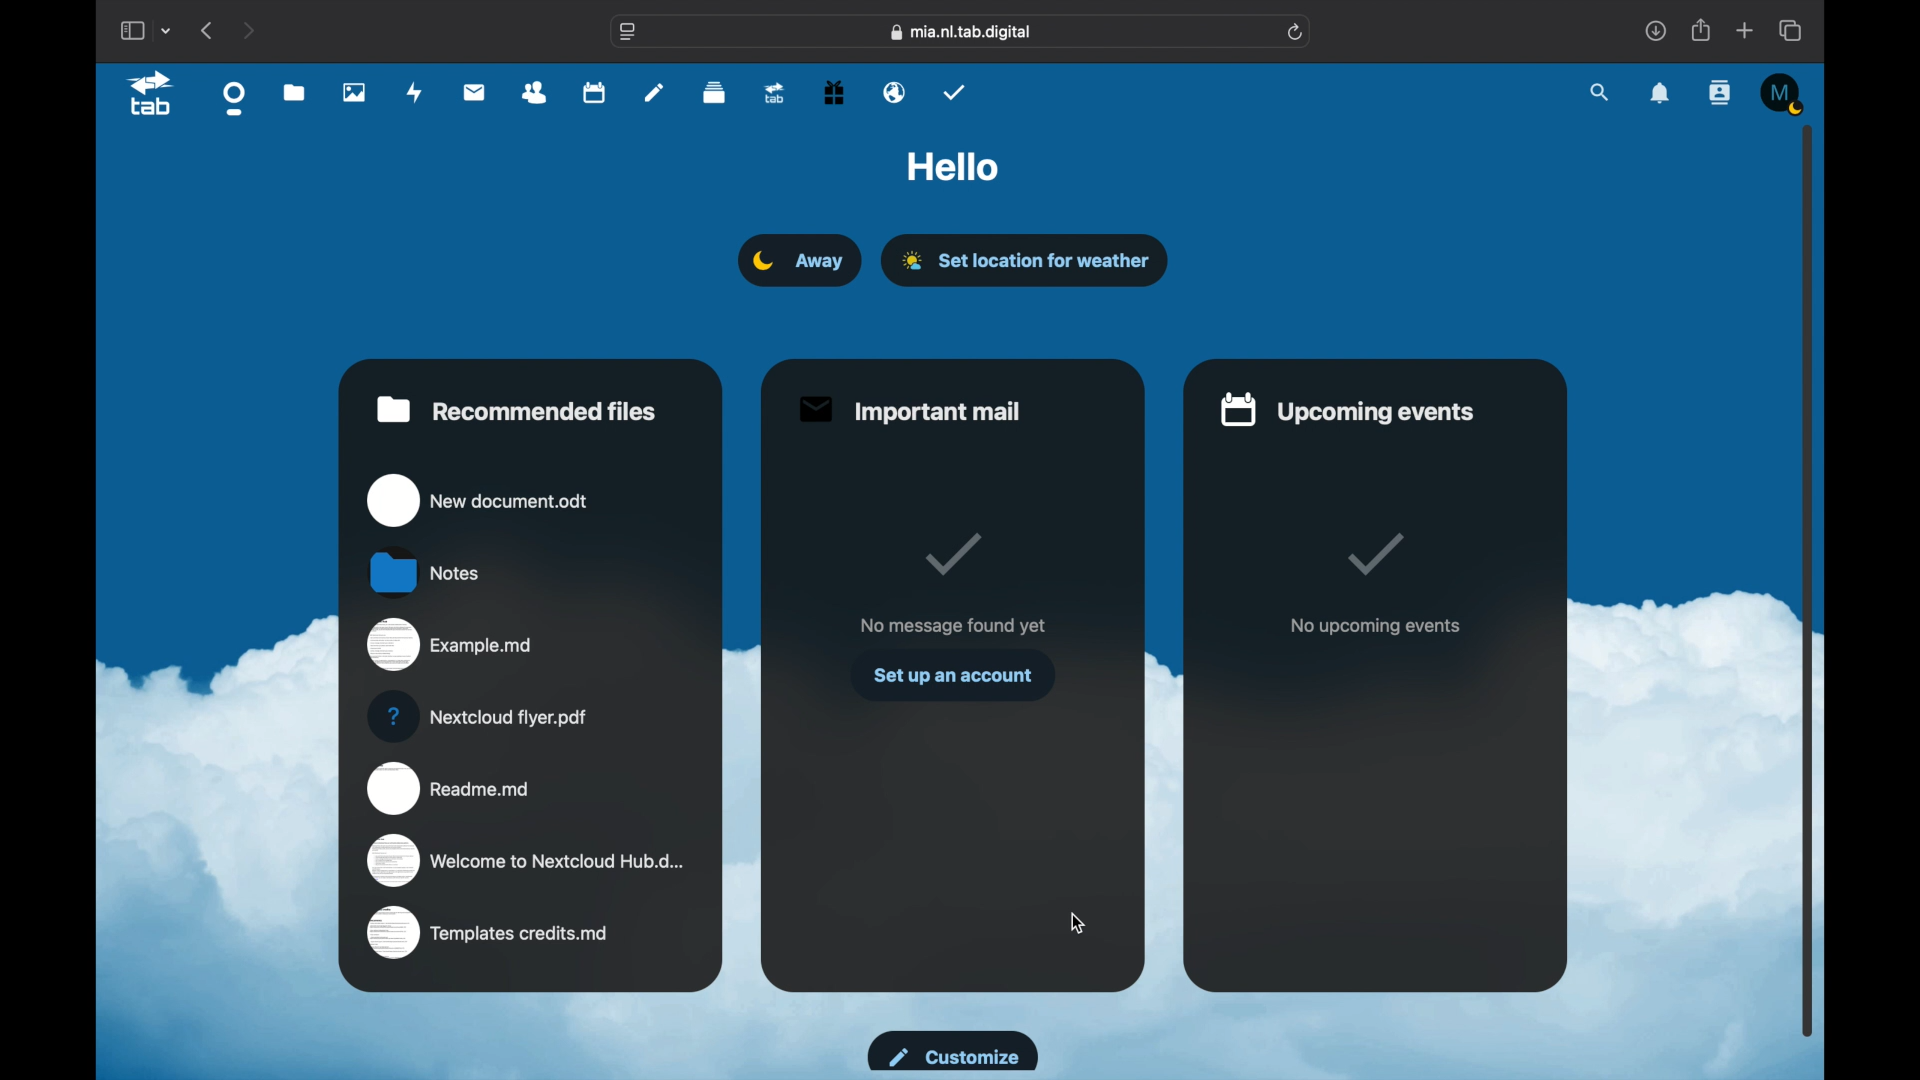 The image size is (1920, 1080). Describe the element at coordinates (527, 860) in the screenshot. I see `welcome` at that location.